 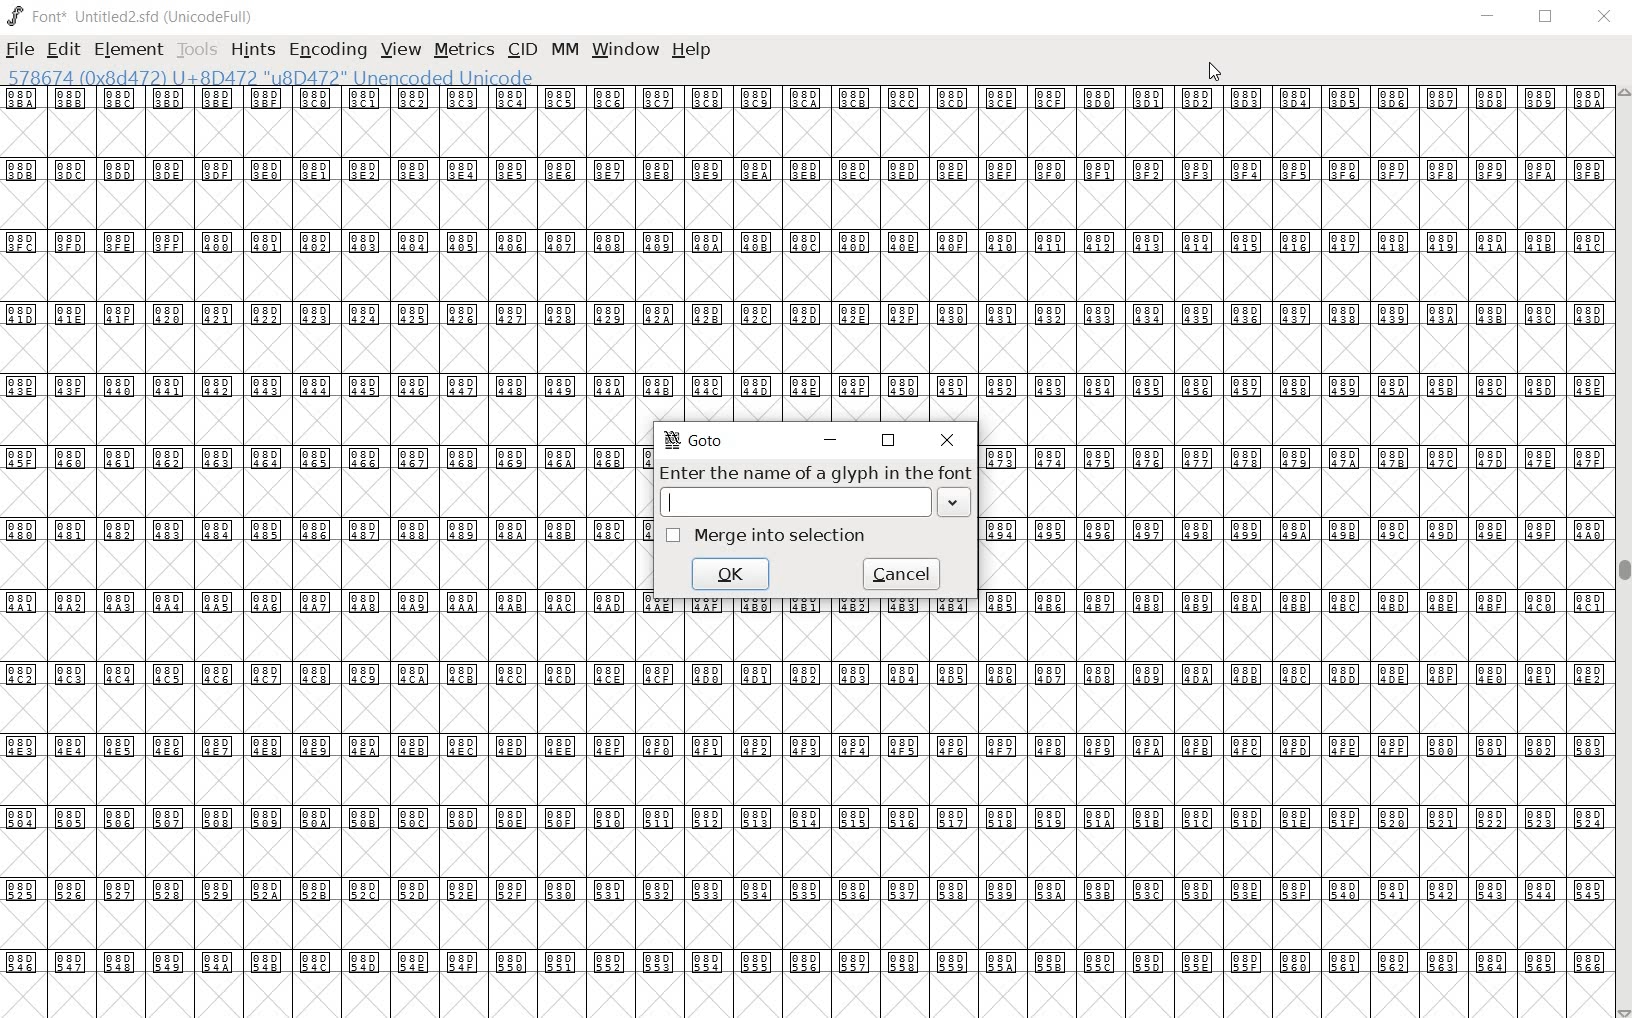 What do you see at coordinates (1217, 73) in the screenshot?
I see `close` at bounding box center [1217, 73].